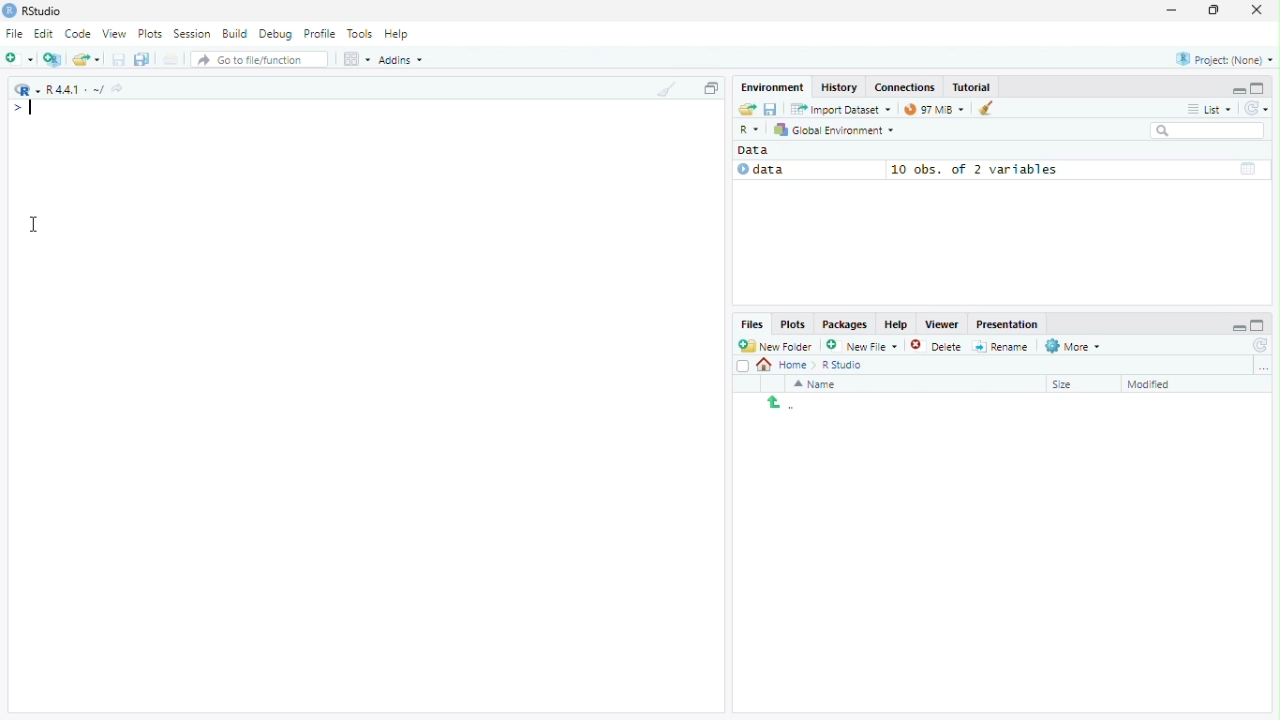 This screenshot has height=720, width=1280. What do you see at coordinates (28, 108) in the screenshot?
I see `typing cursor` at bounding box center [28, 108].